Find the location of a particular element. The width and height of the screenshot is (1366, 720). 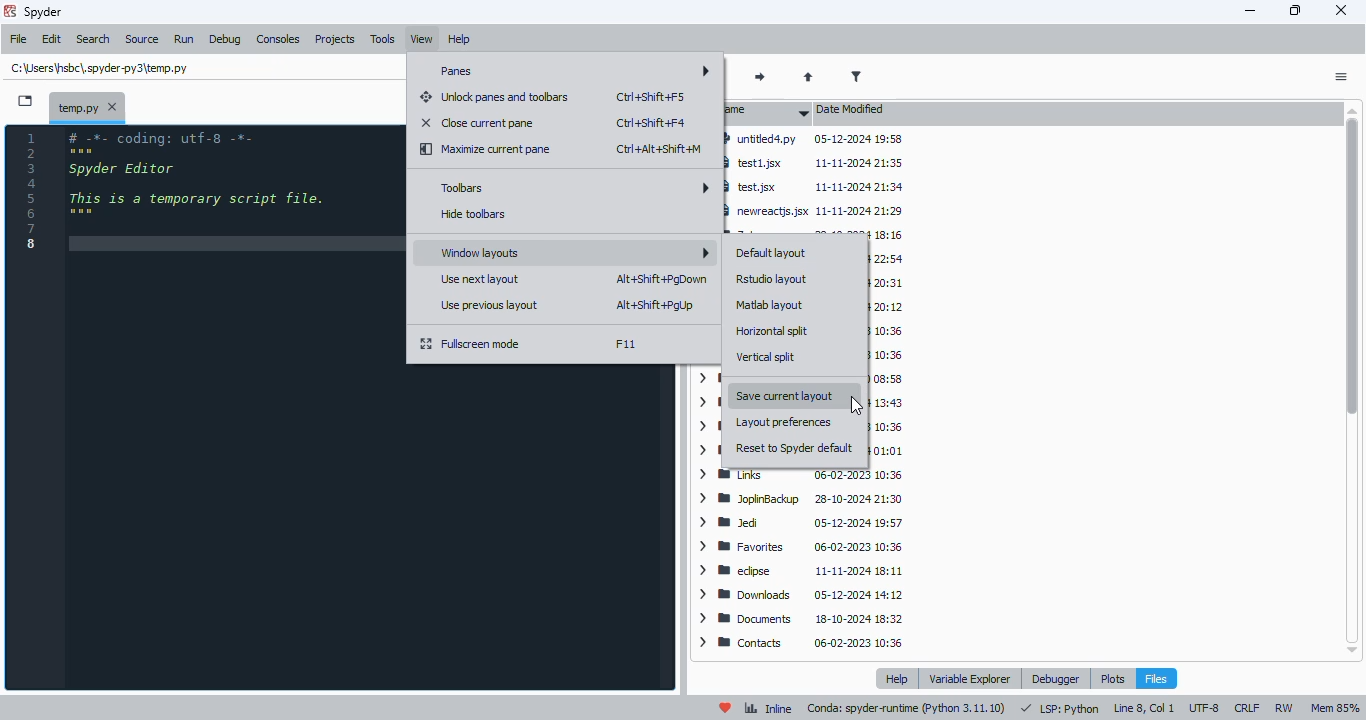

window layouts is located at coordinates (573, 253).